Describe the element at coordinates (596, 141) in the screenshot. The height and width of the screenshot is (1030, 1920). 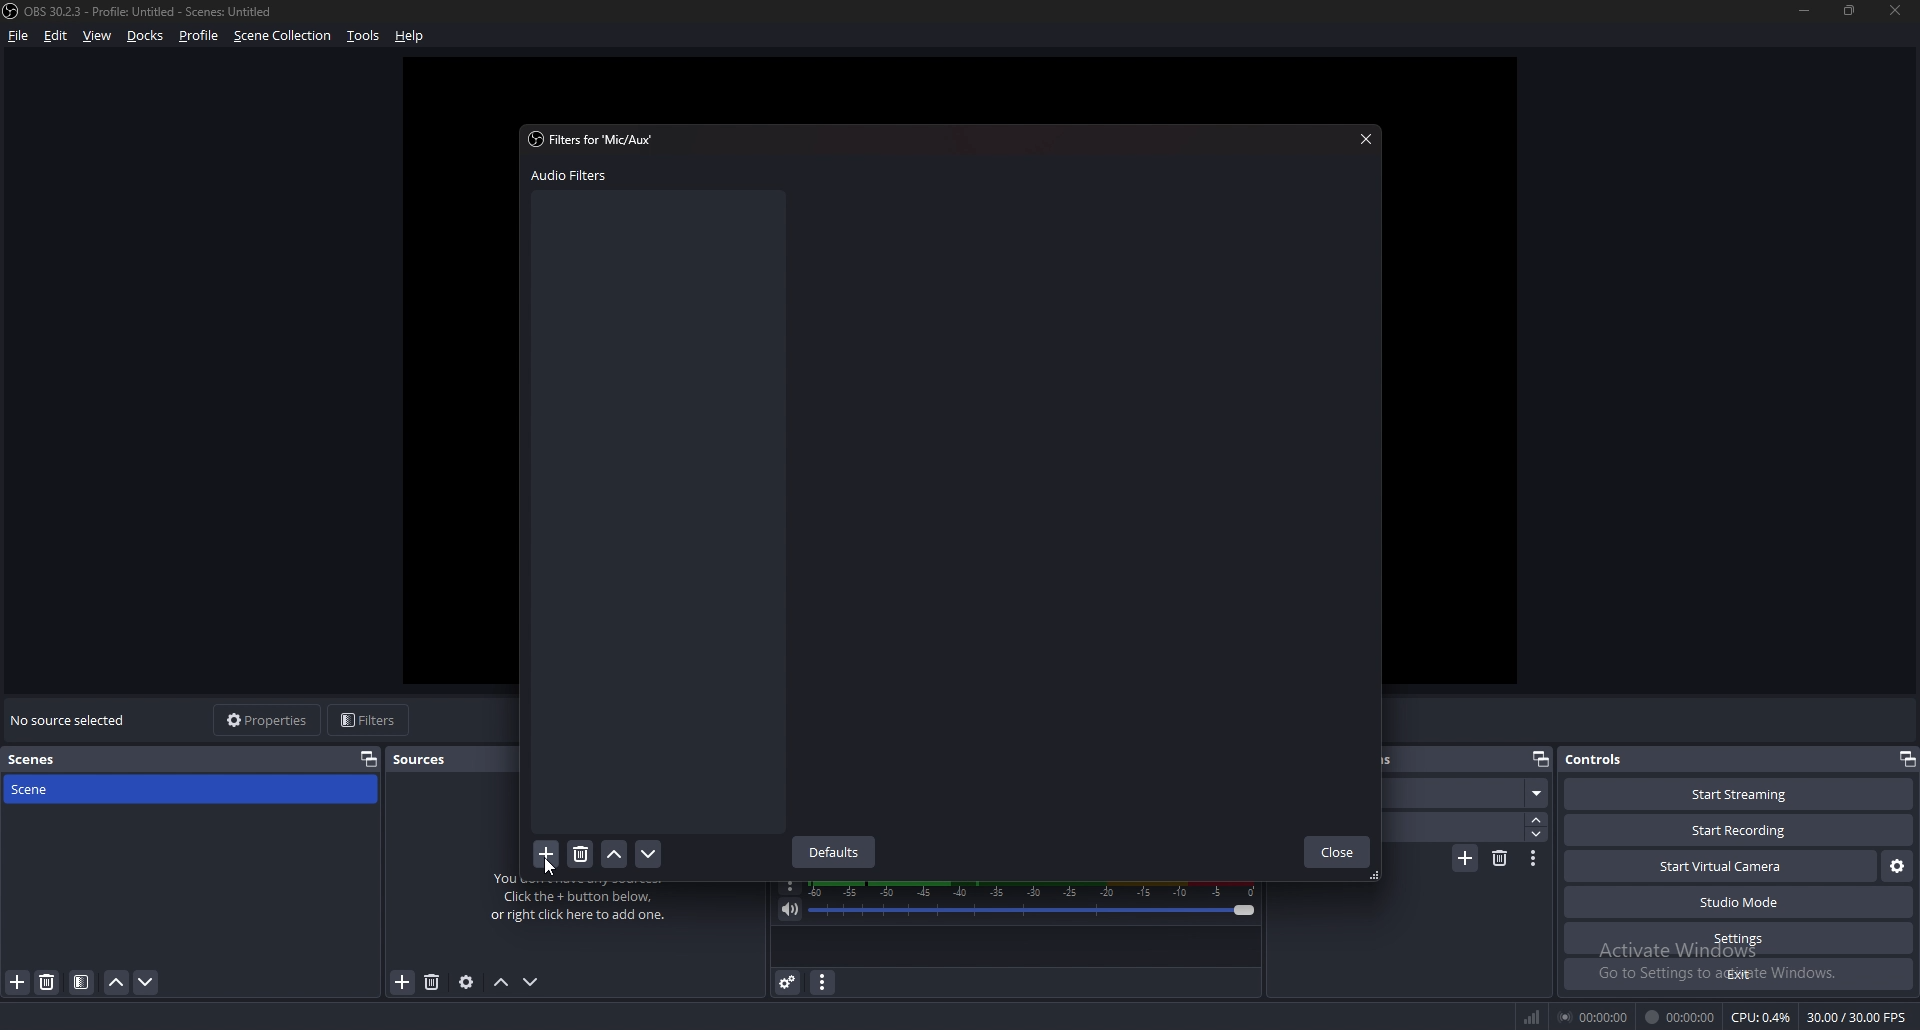
I see `filter for 'mic/aux'` at that location.